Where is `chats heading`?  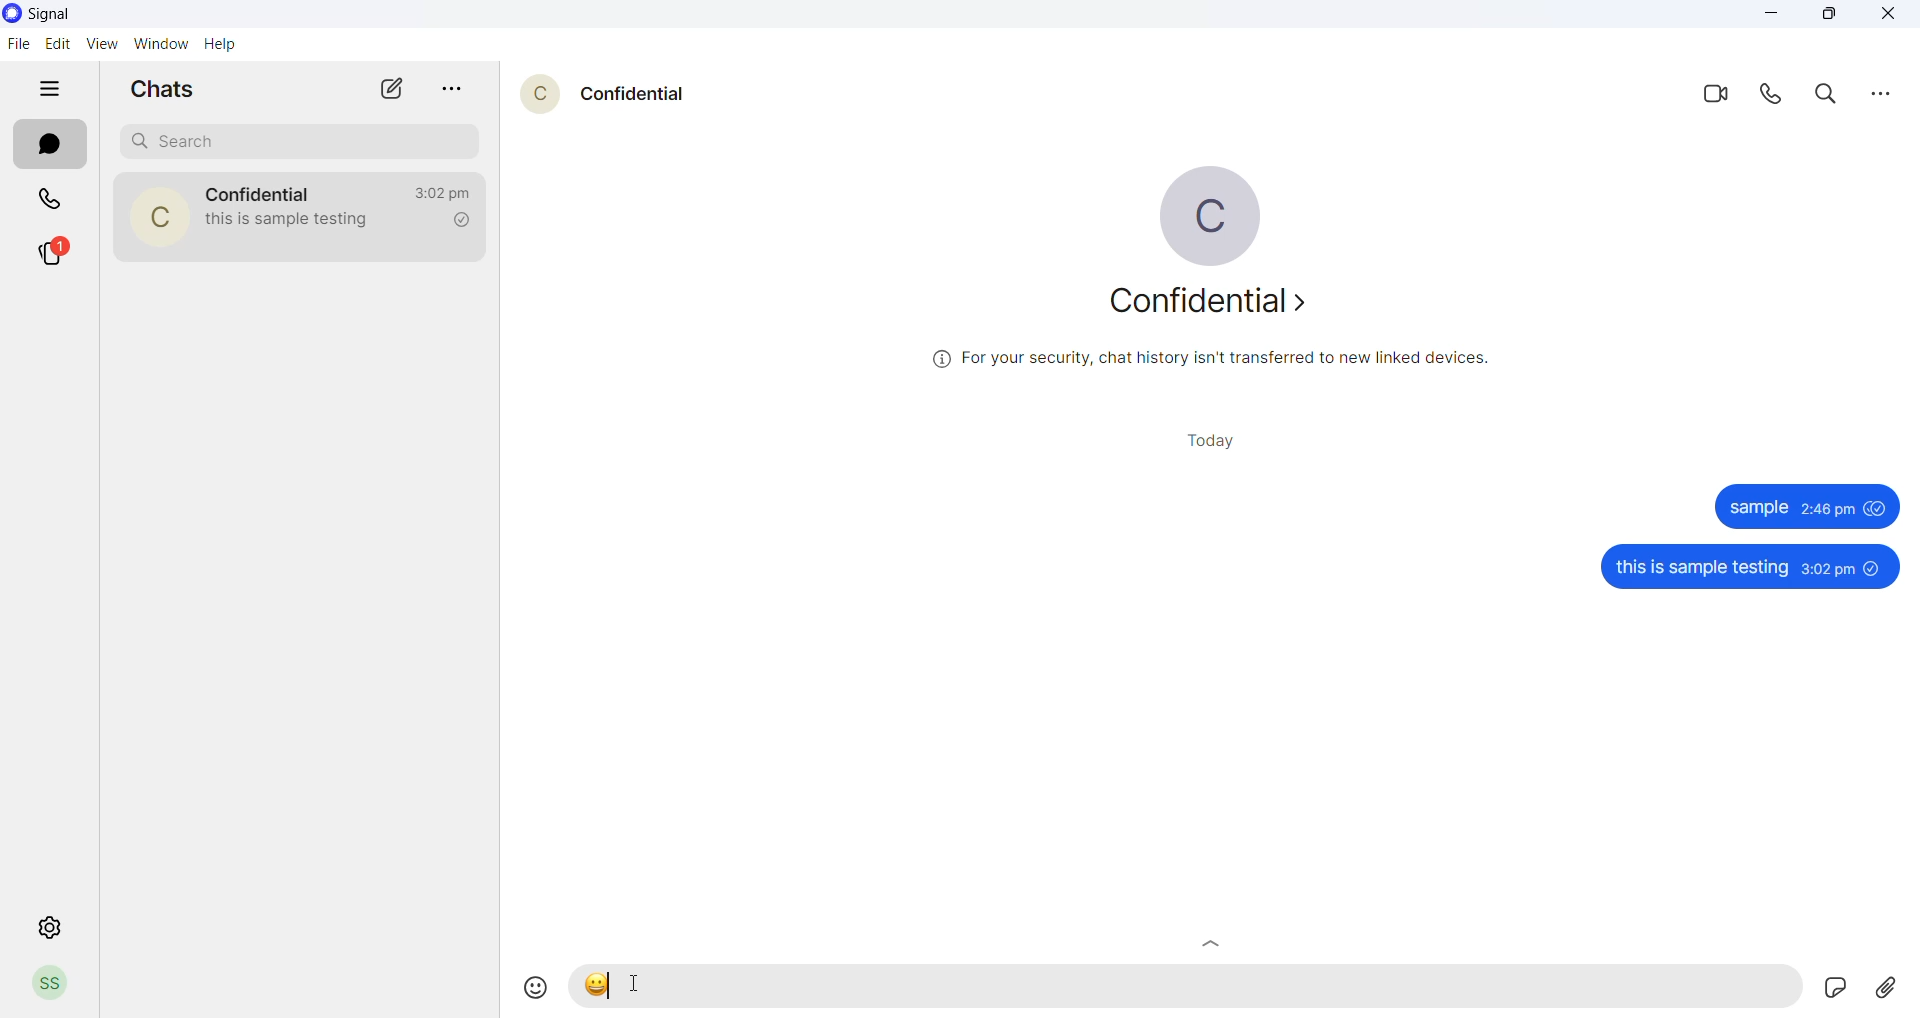 chats heading is located at coordinates (169, 88).